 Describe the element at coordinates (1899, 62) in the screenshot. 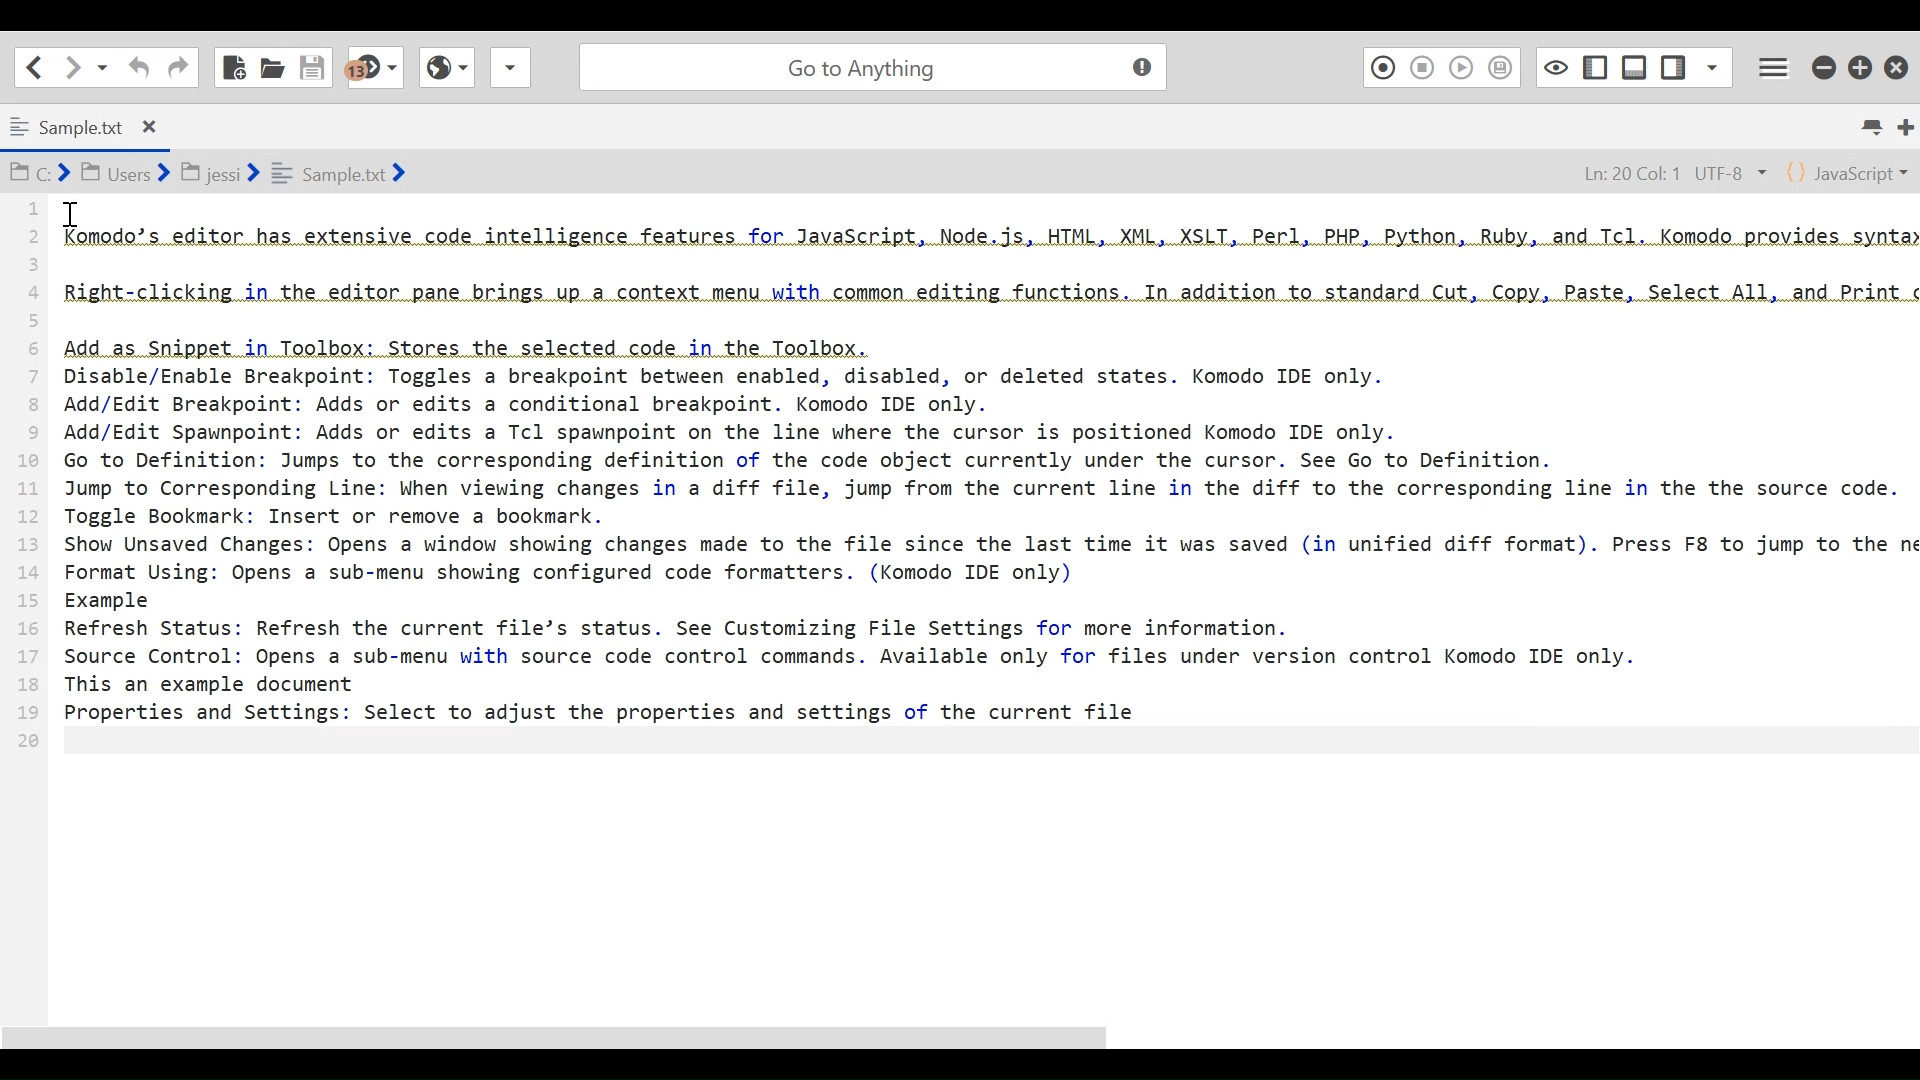

I see `Close` at that location.